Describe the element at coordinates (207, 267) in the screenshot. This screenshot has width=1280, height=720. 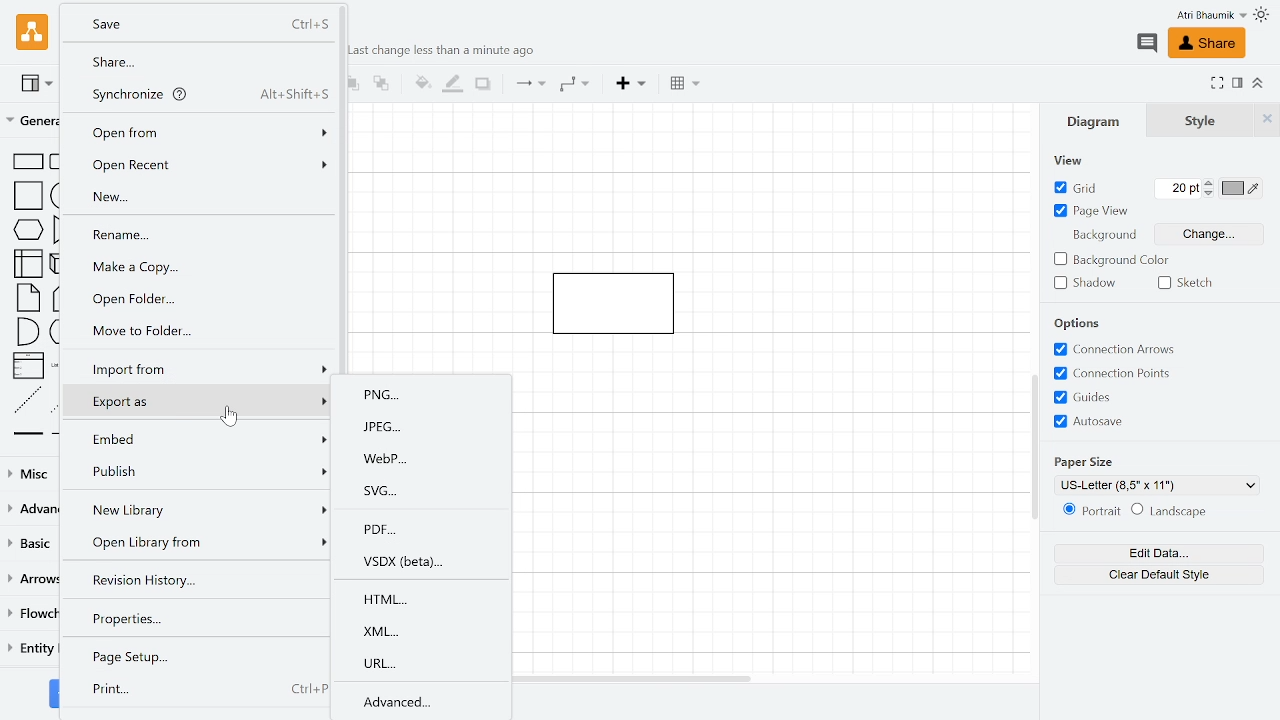
I see `make a copy` at that location.